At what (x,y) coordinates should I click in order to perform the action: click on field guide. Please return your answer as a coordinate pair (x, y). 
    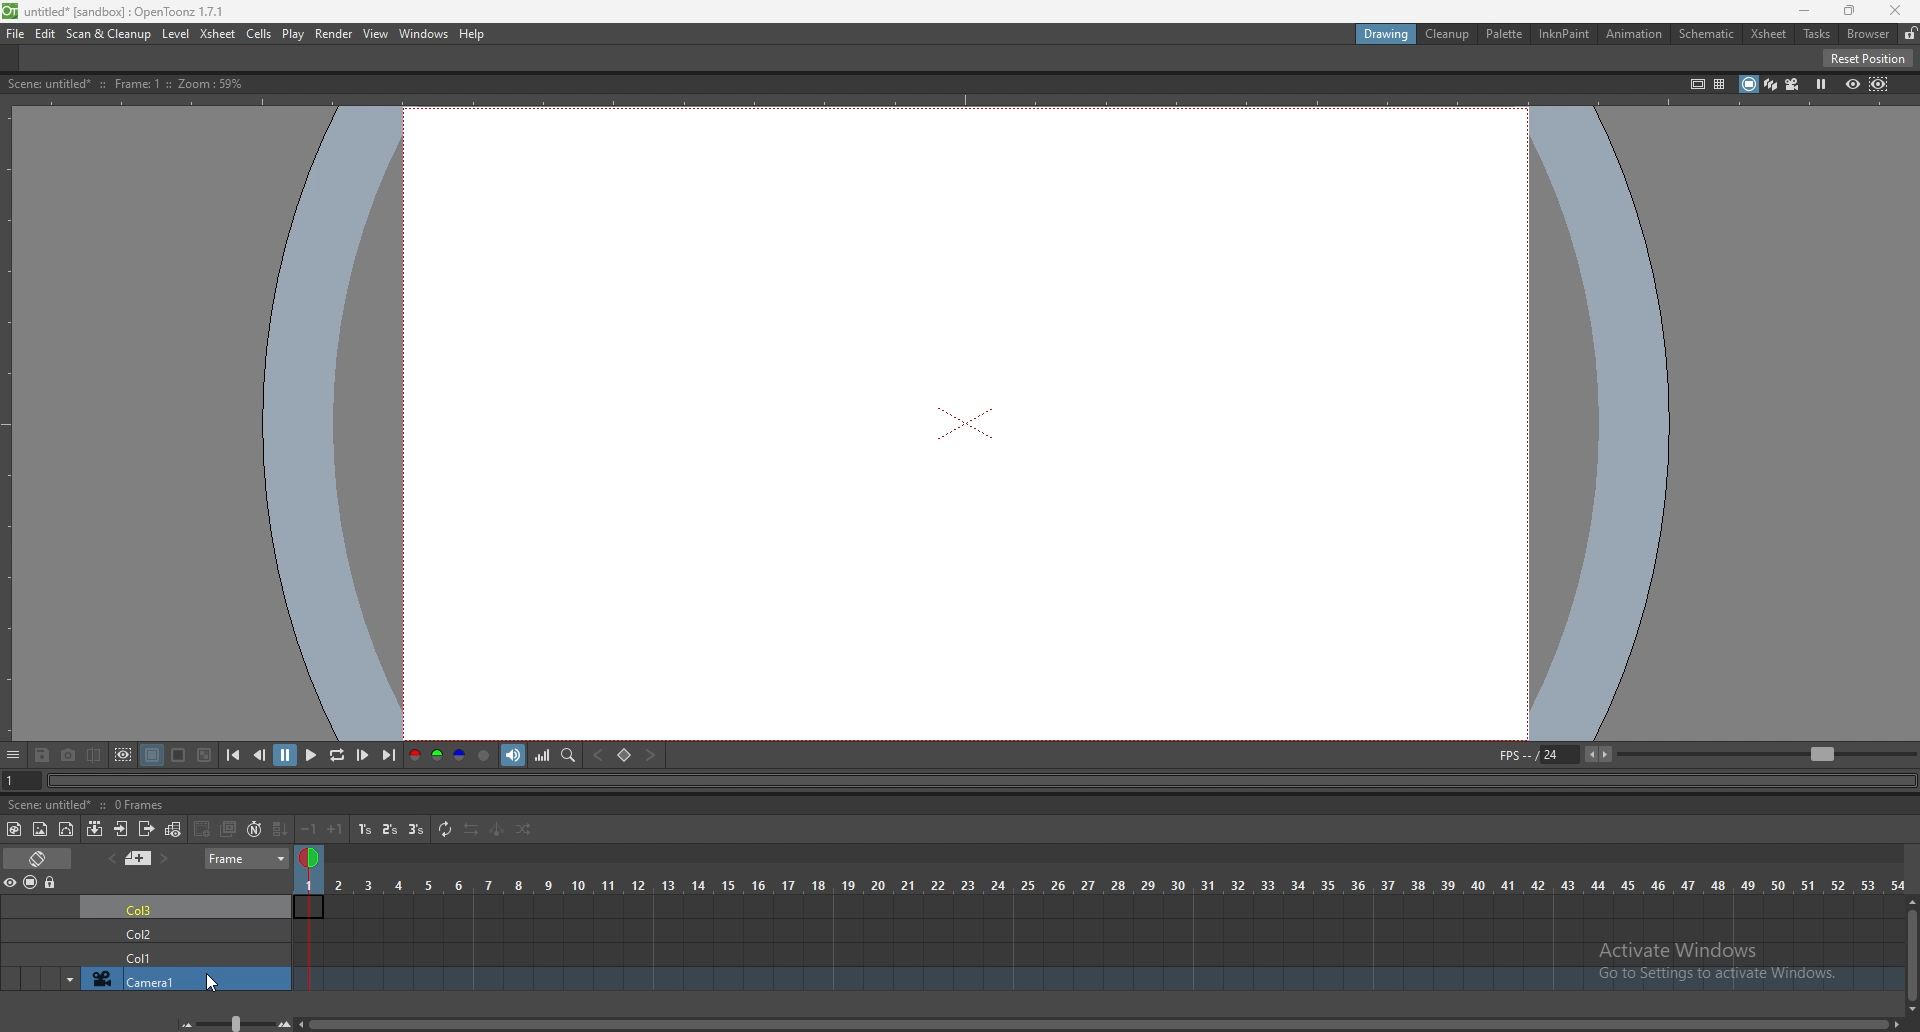
    Looking at the image, I should click on (1719, 83).